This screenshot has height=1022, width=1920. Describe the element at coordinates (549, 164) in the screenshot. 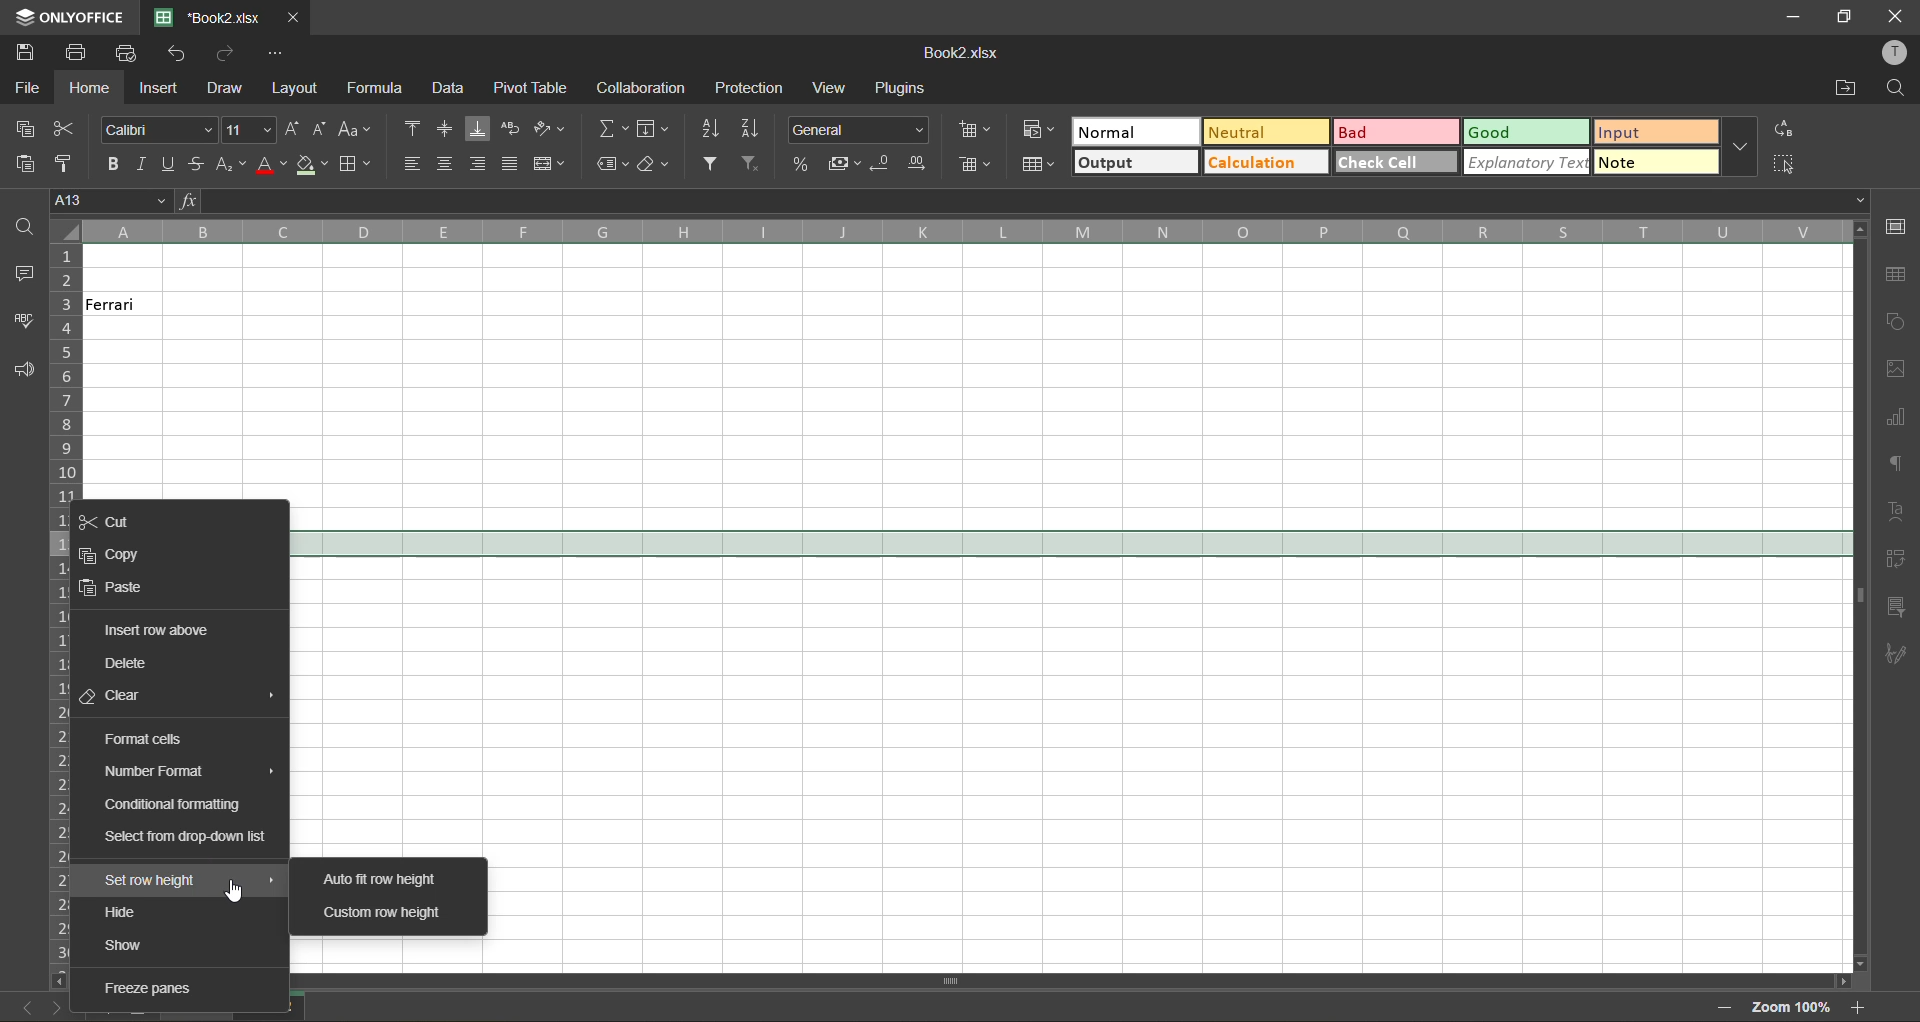

I see `merge and center` at that location.